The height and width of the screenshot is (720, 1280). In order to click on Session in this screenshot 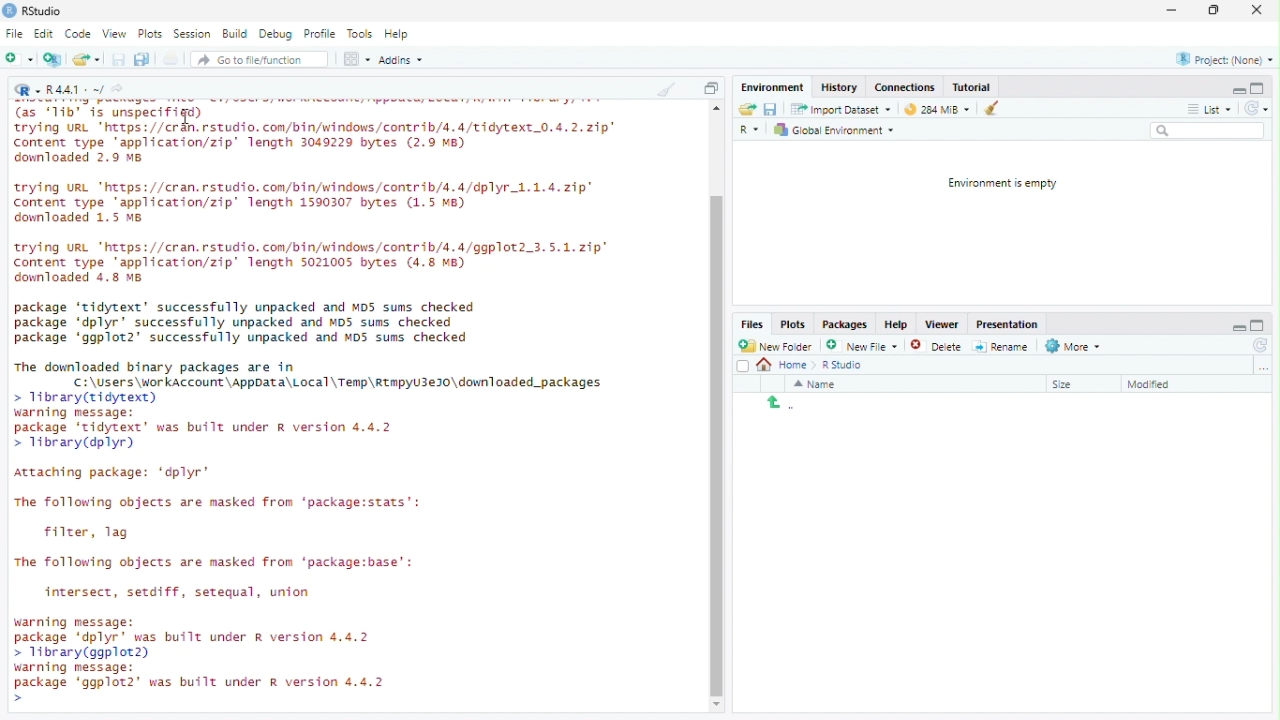, I will do `click(192, 33)`.